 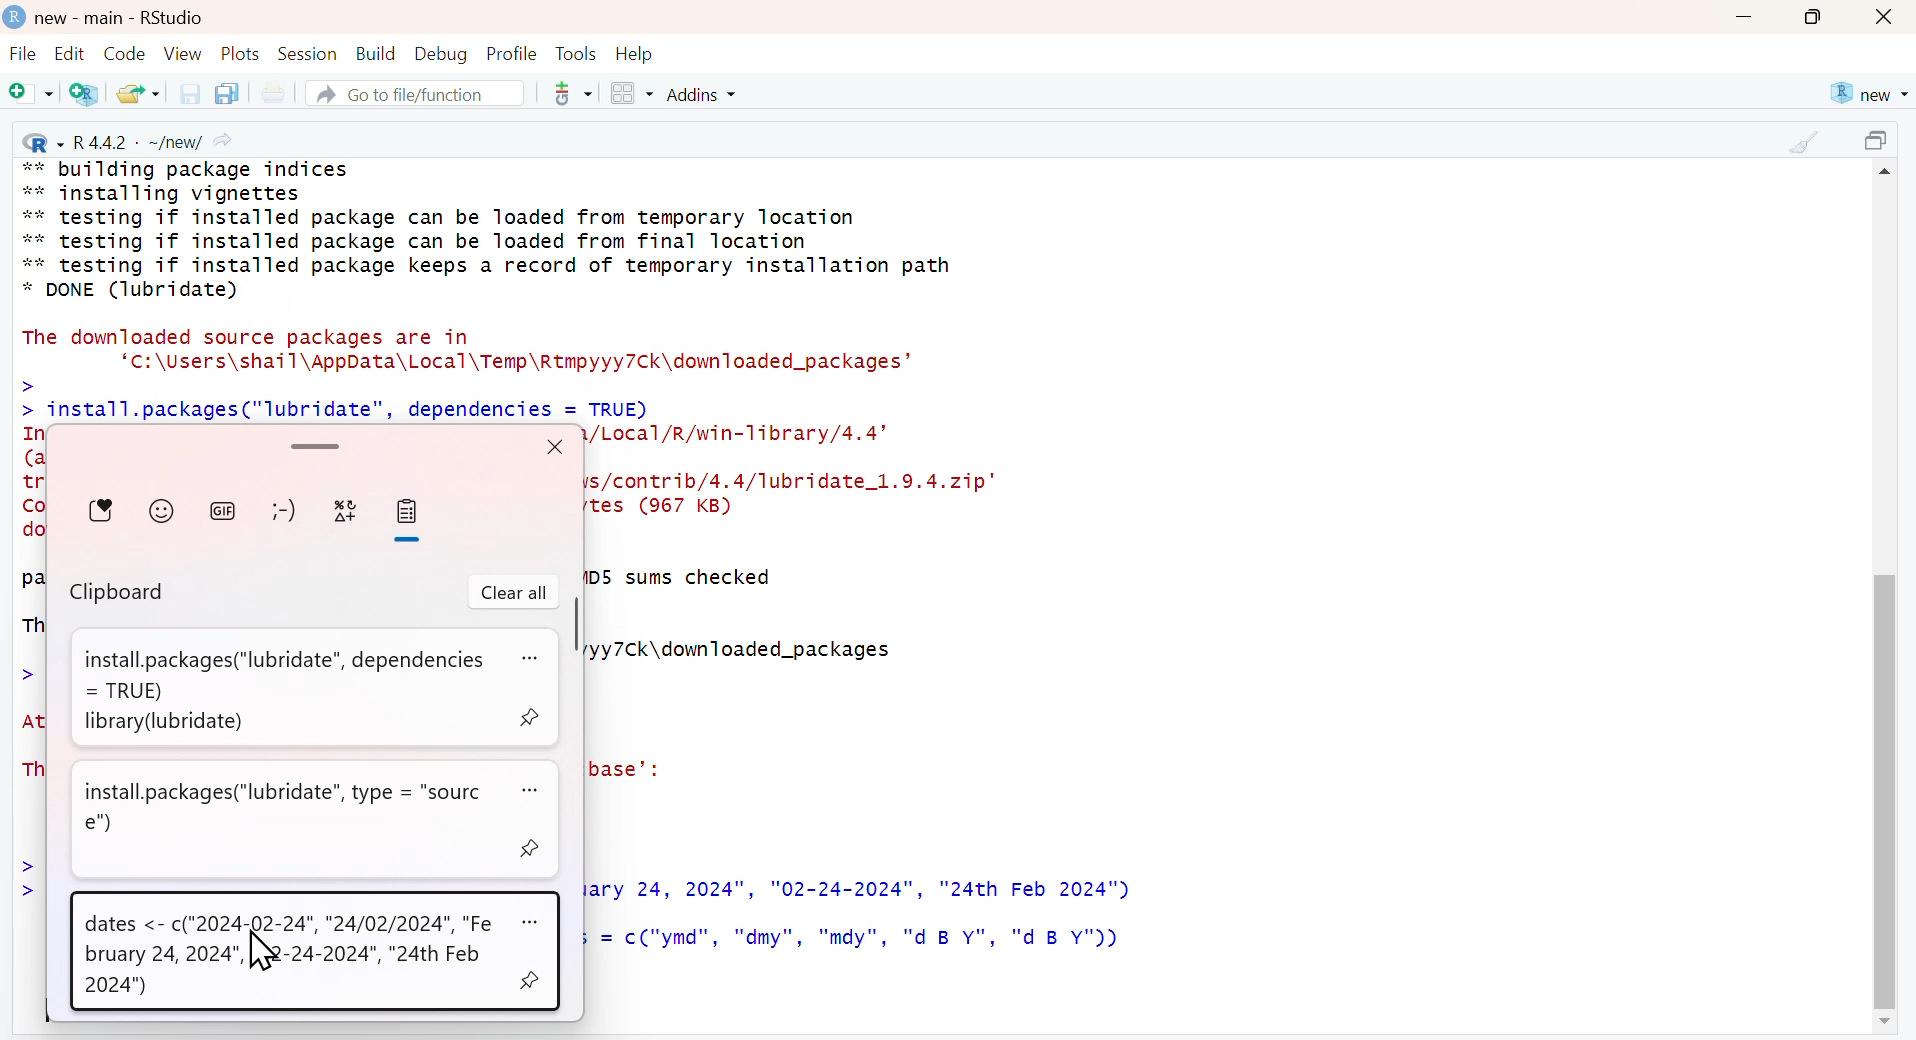 I want to click on Create a project, so click(x=86, y=93).